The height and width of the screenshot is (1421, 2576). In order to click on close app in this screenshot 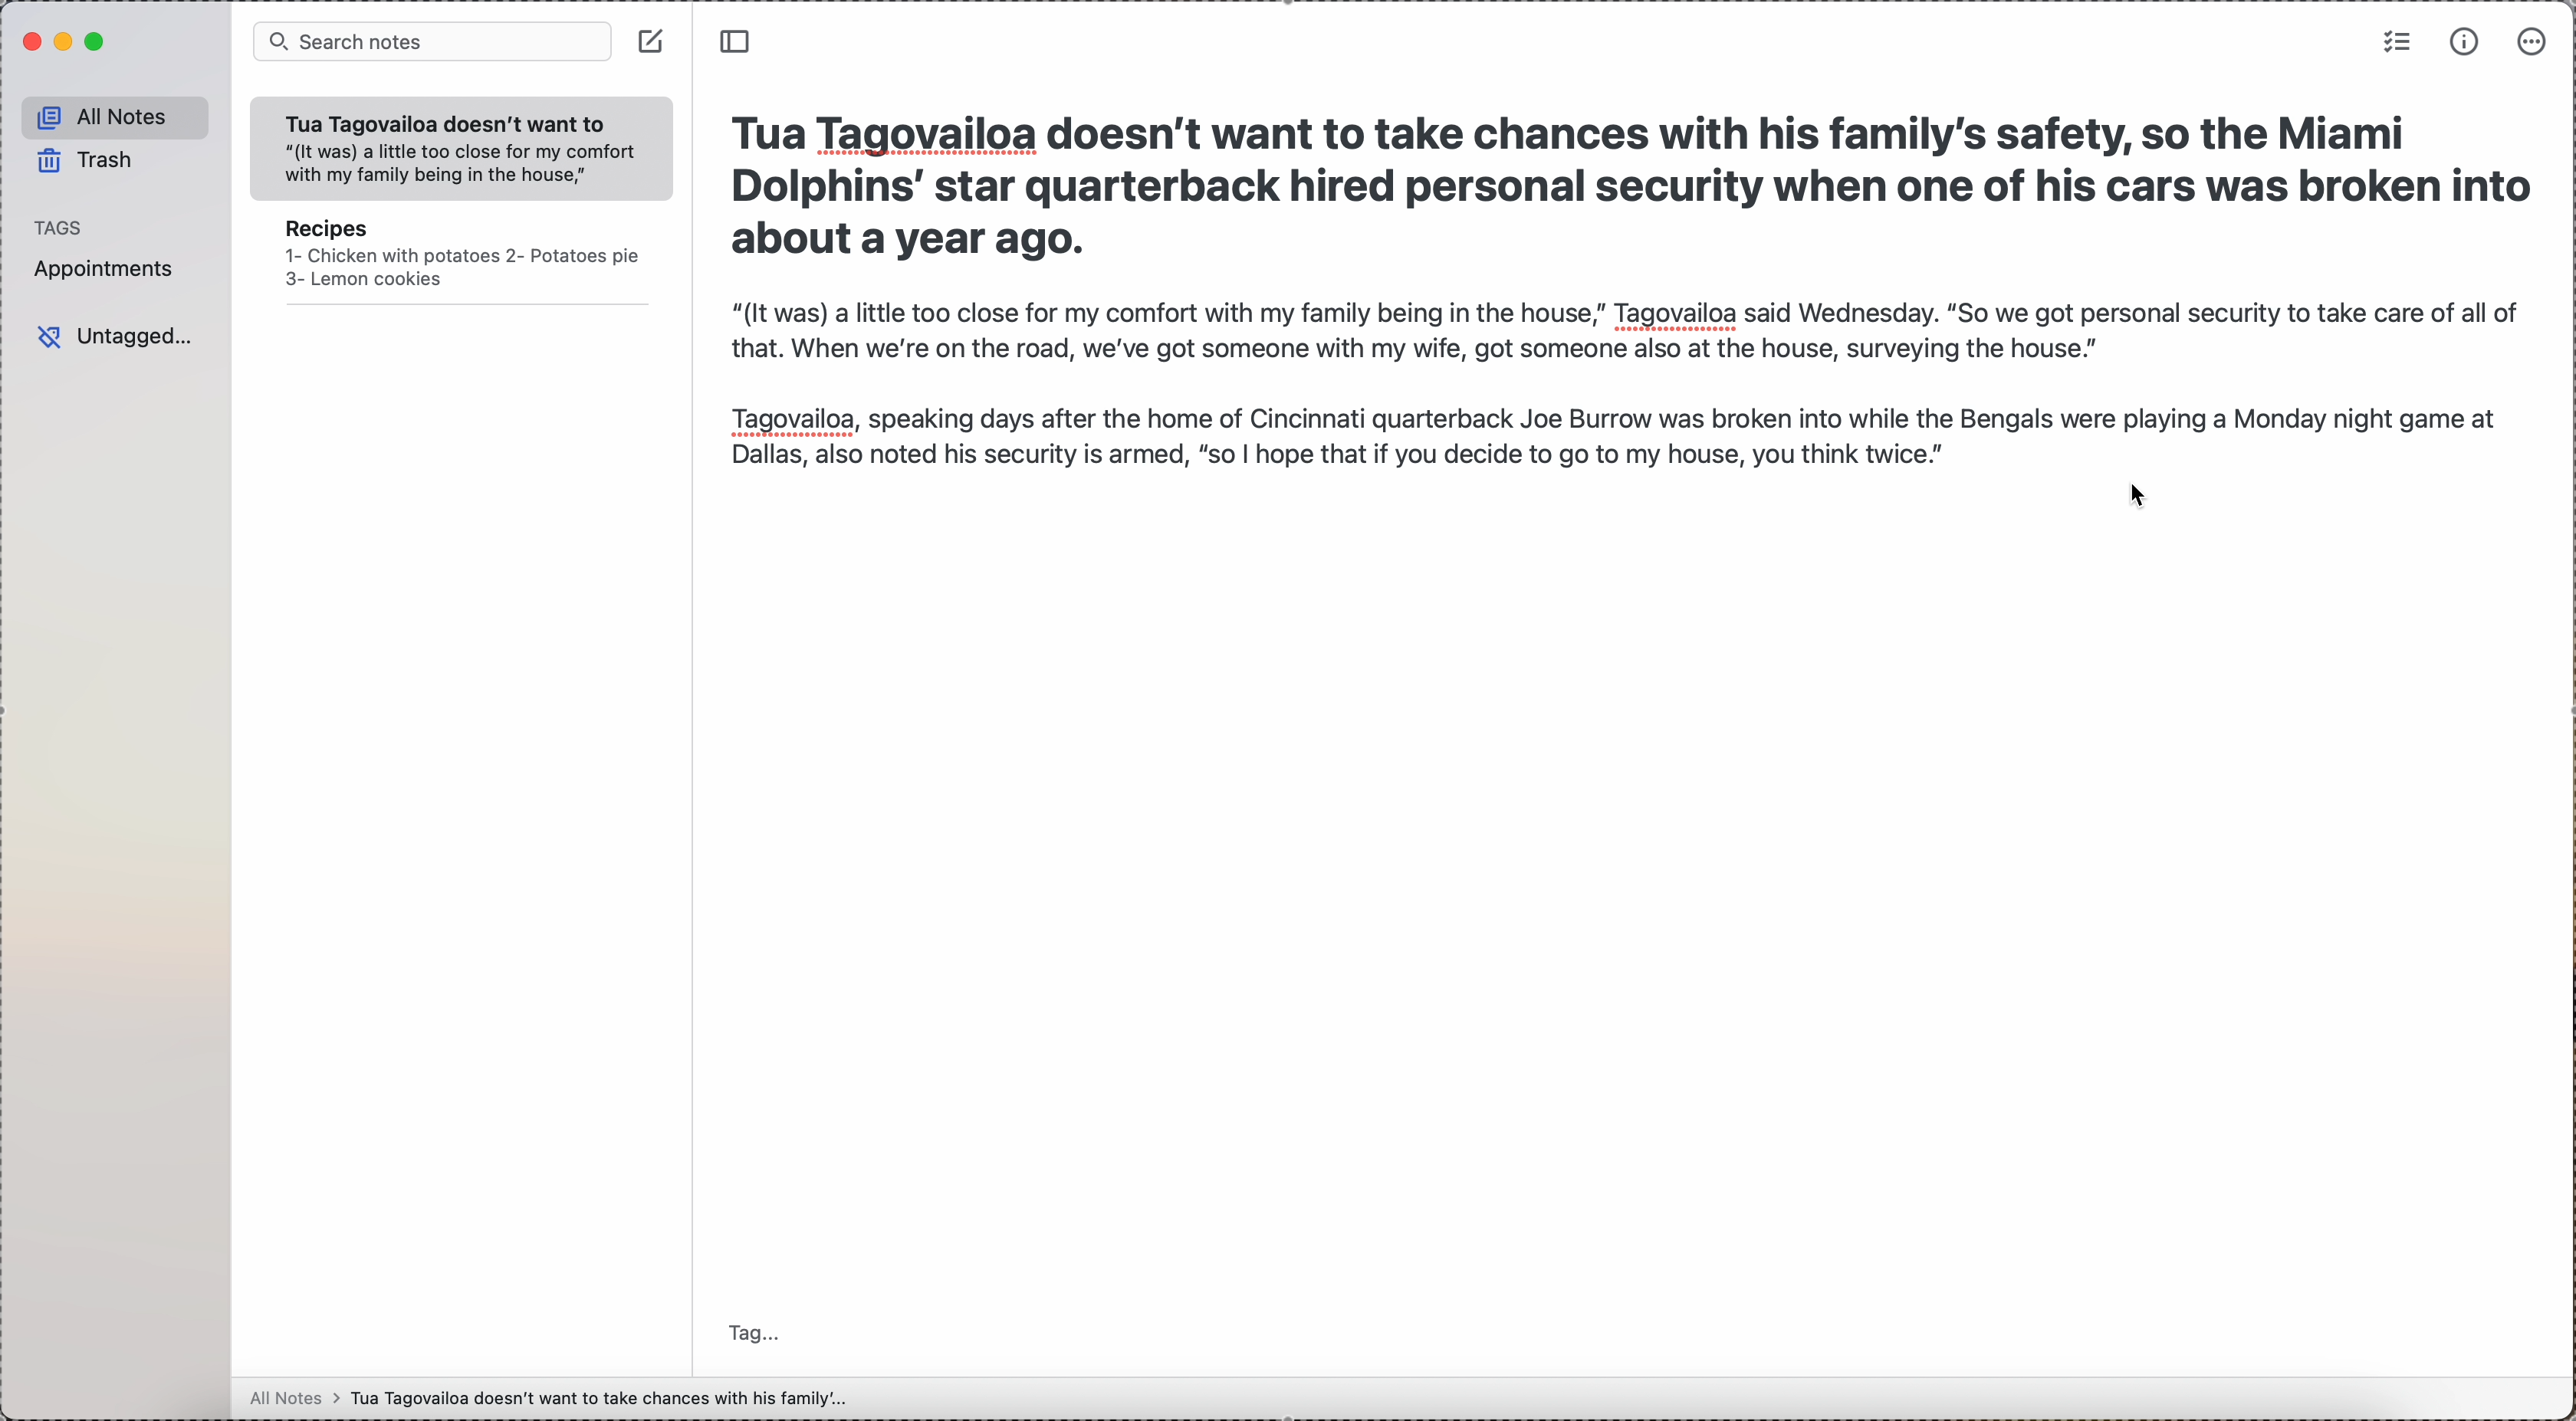, I will do `click(30, 43)`.